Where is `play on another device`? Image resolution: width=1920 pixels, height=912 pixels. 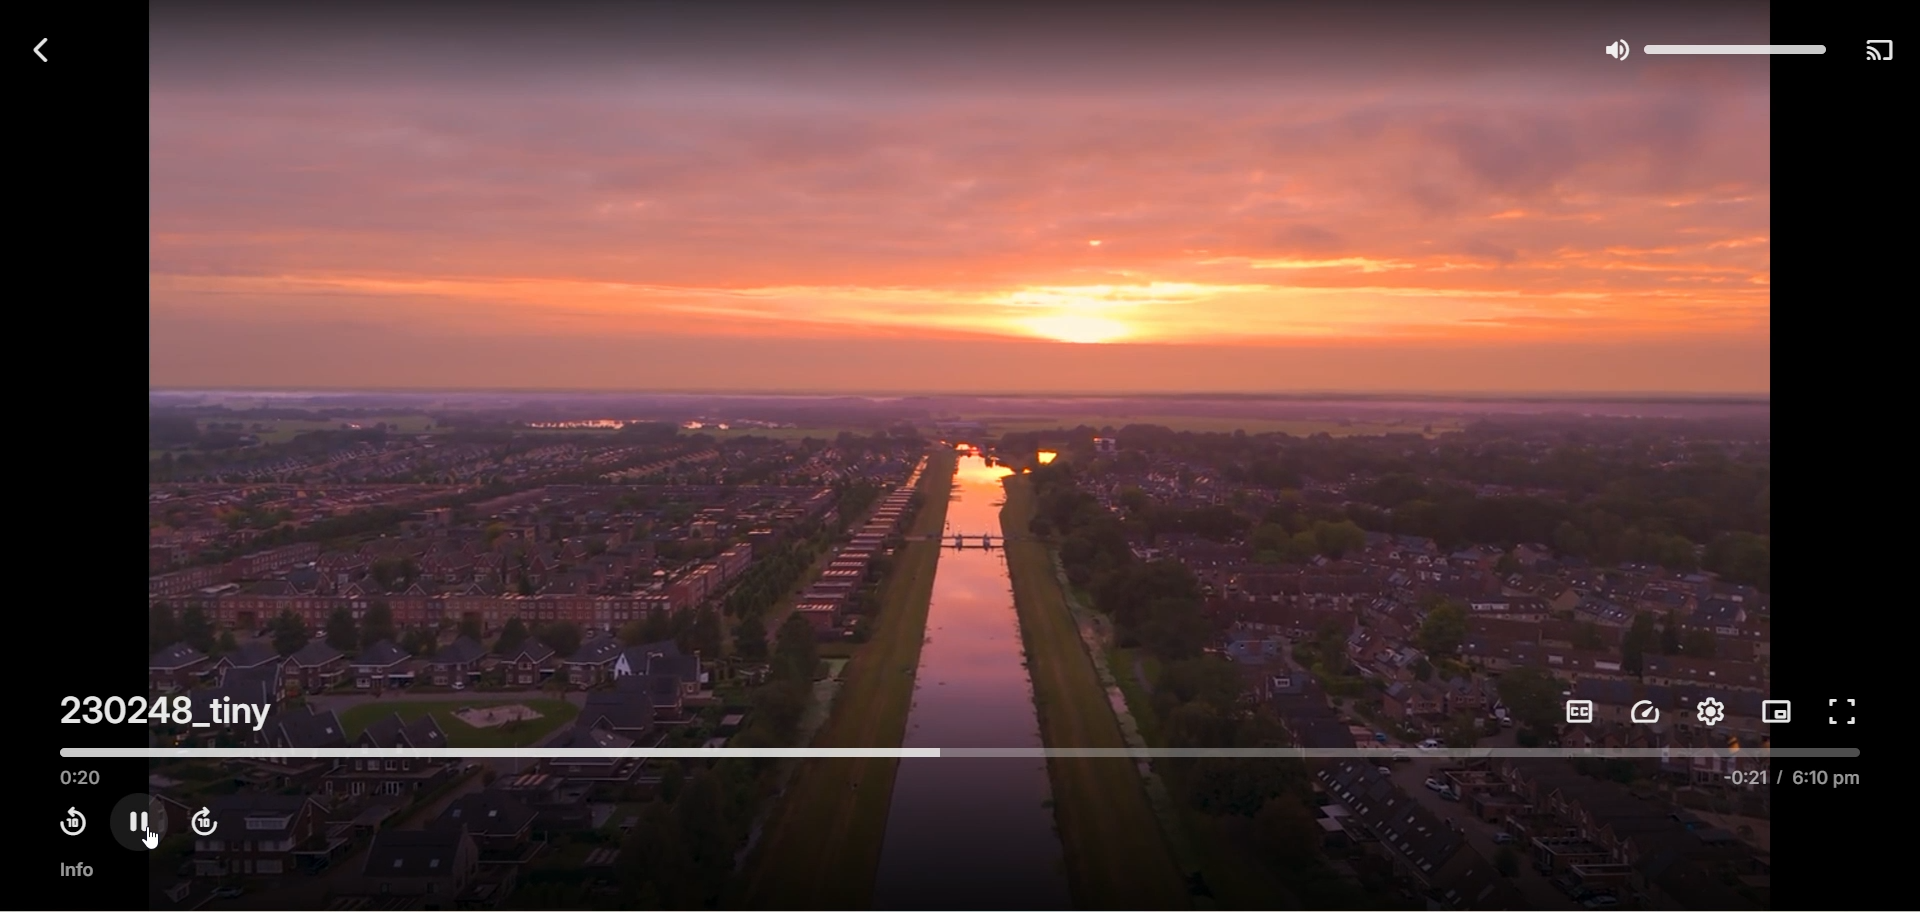 play on another device is located at coordinates (1880, 53).